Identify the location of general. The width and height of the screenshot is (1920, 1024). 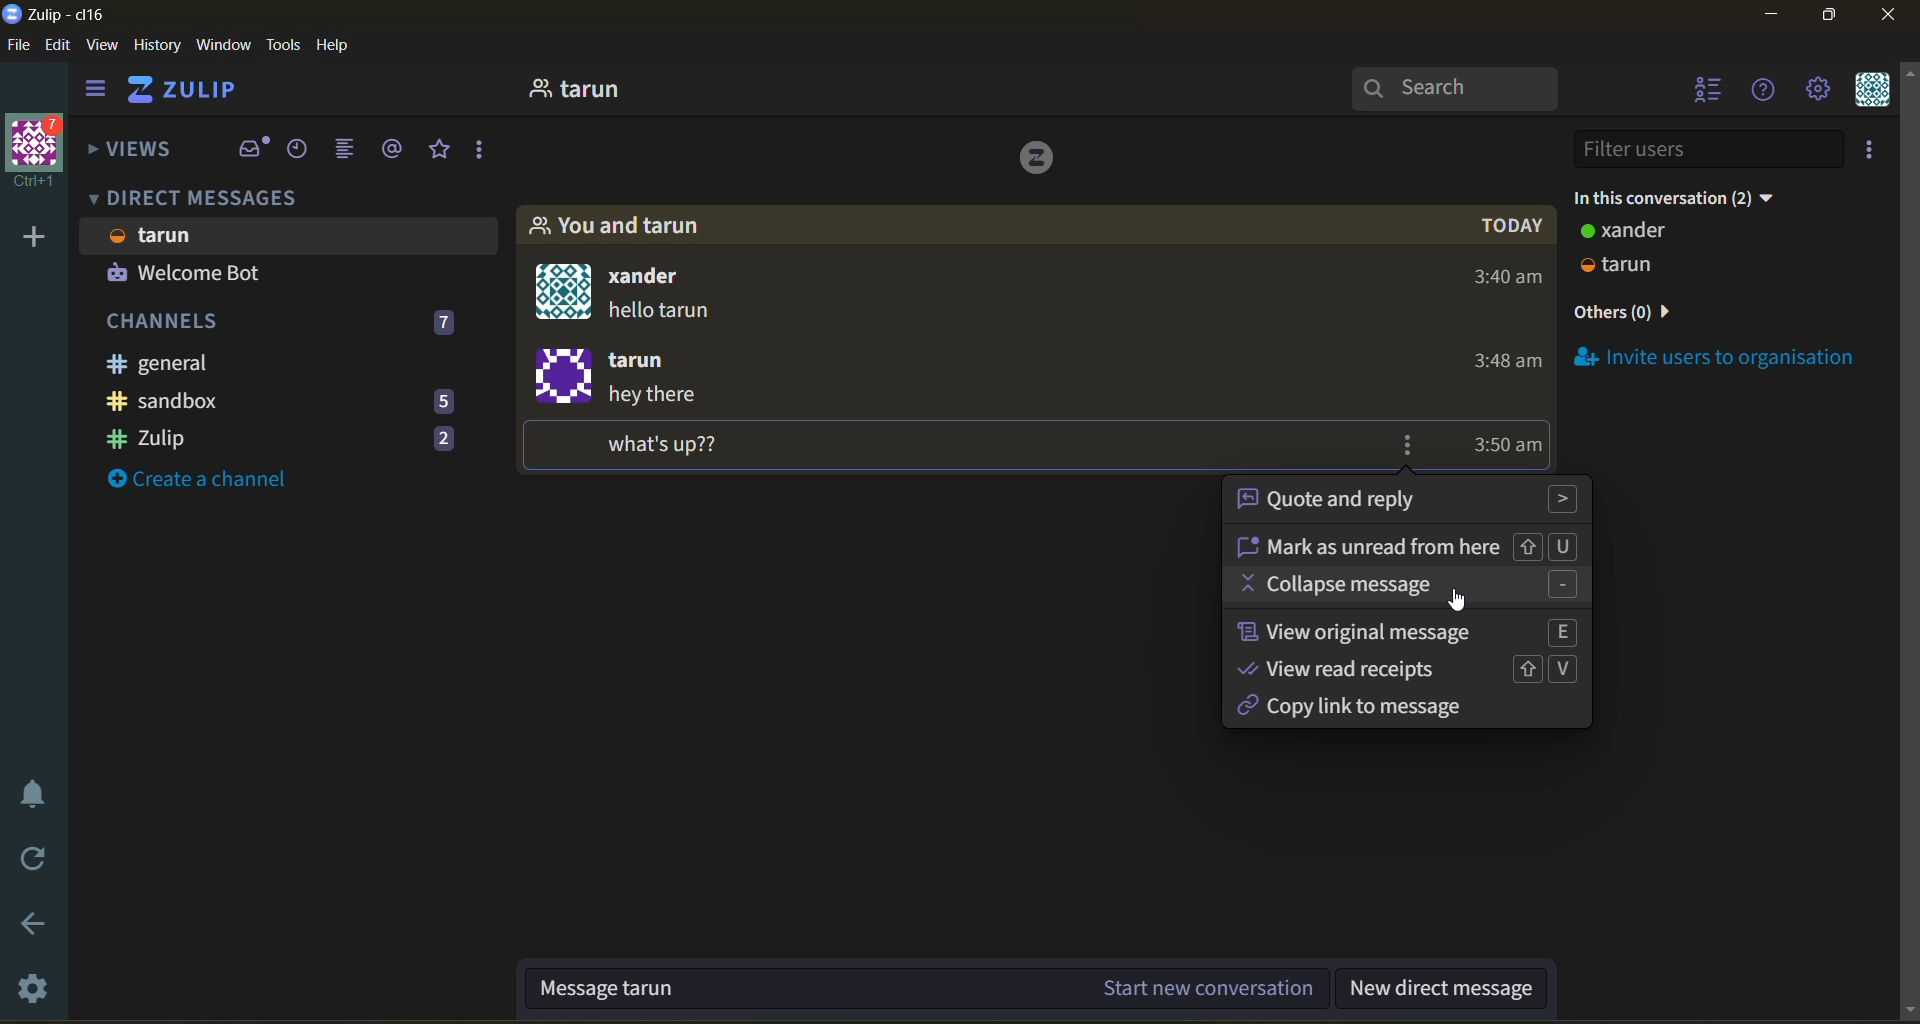
(262, 364).